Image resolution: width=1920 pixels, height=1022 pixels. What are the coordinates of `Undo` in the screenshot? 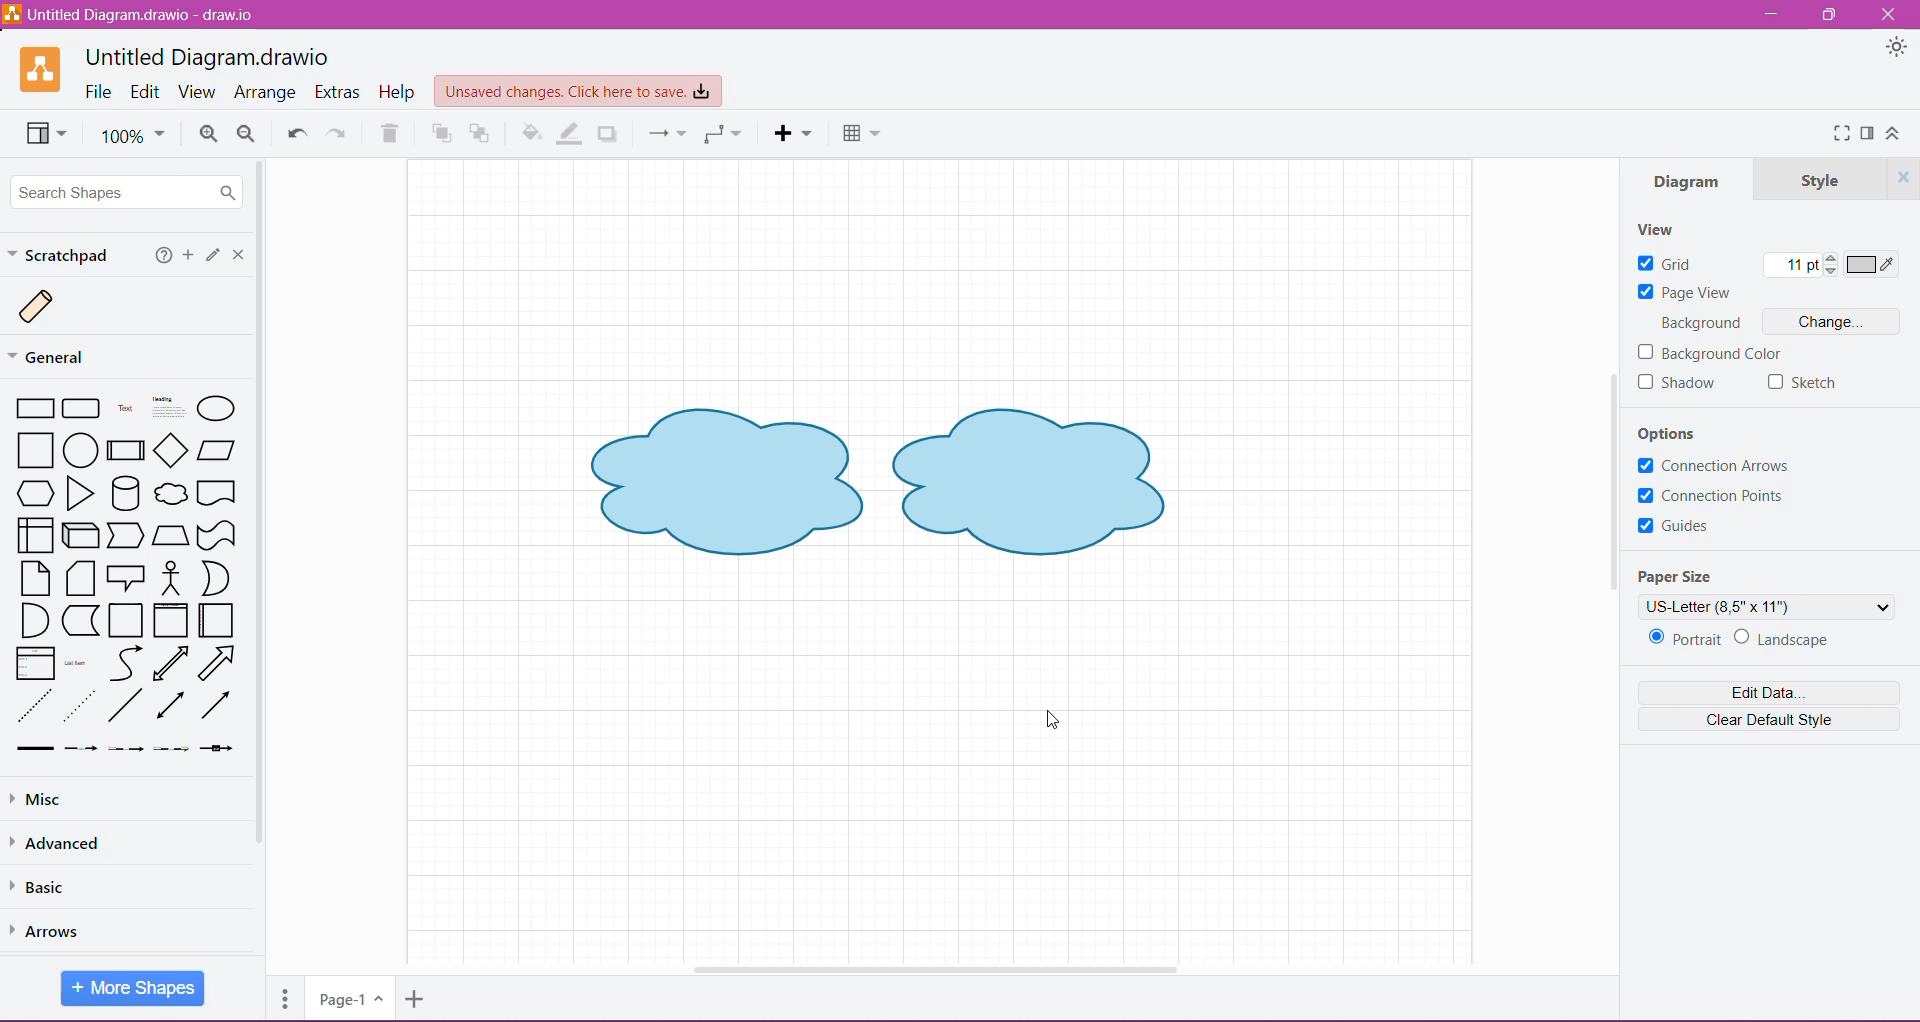 It's located at (297, 135).